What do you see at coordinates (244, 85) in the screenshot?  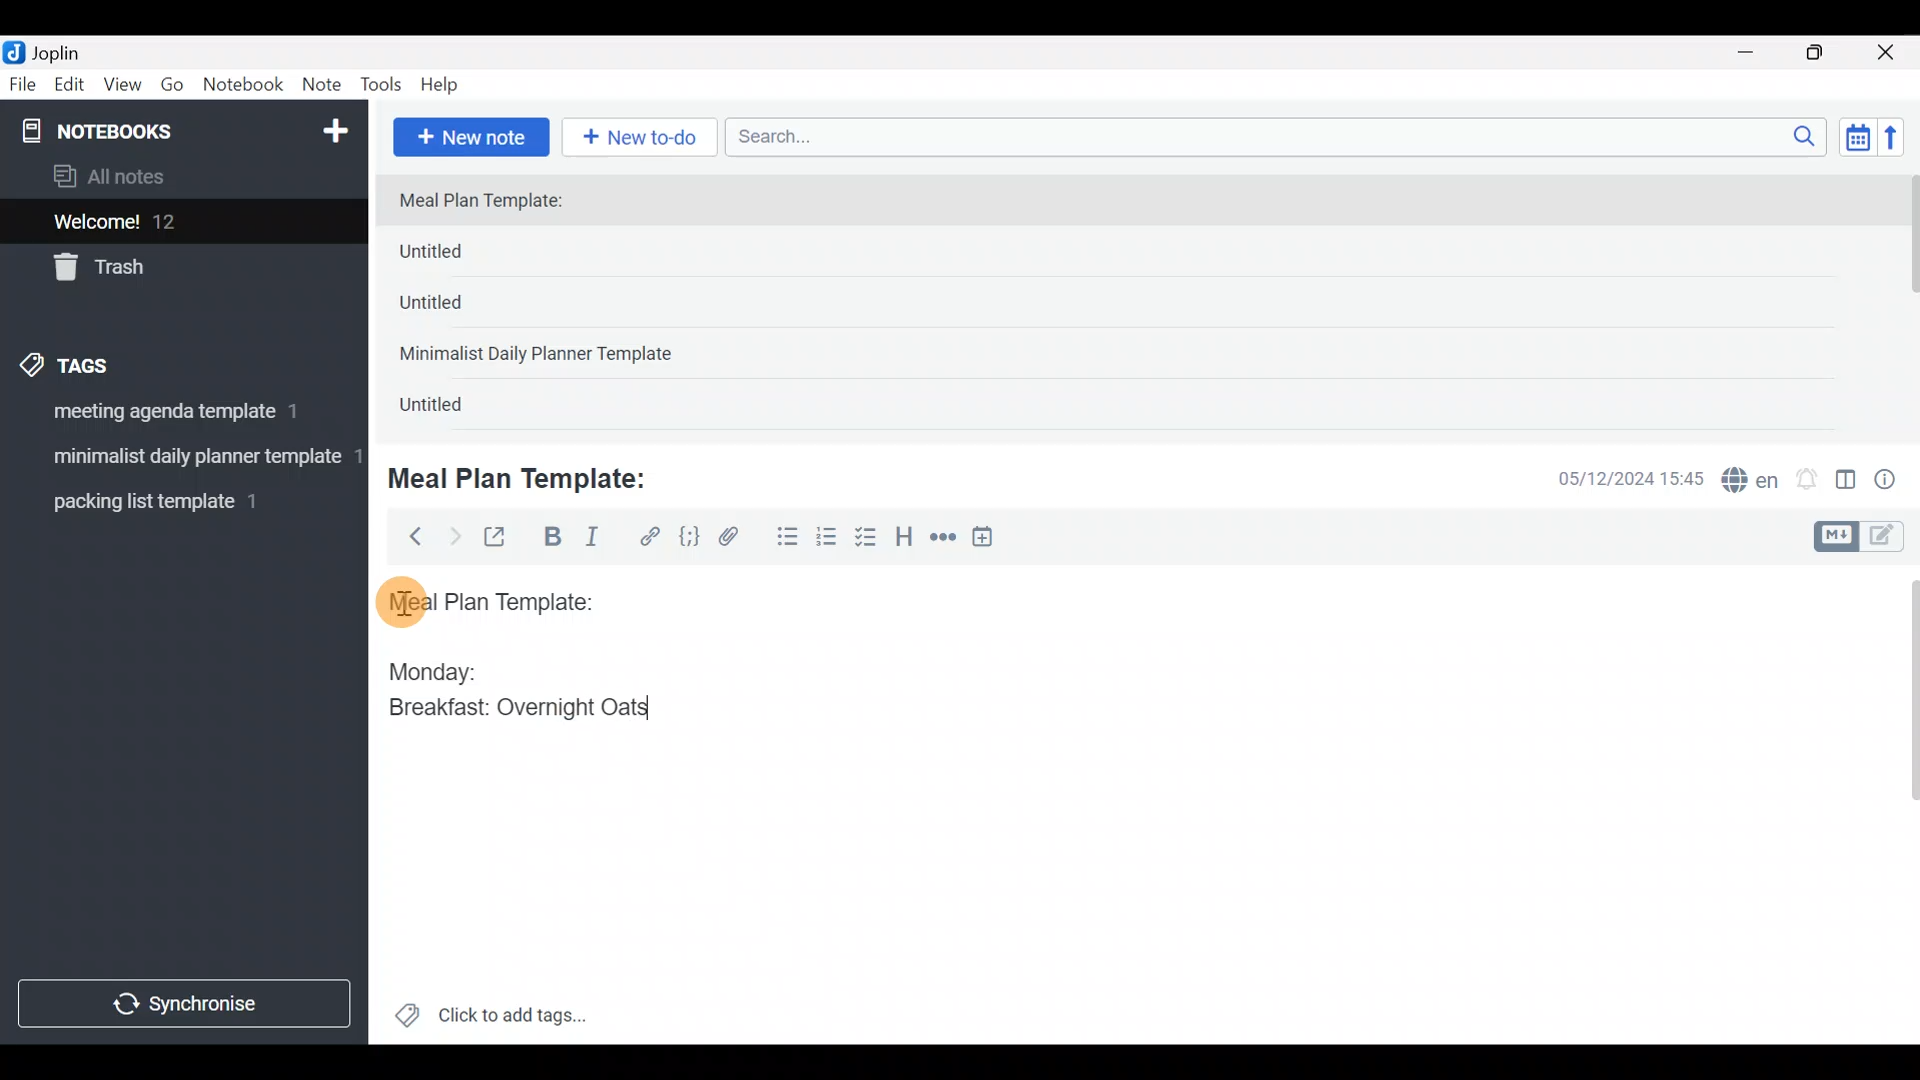 I see `Notebook` at bounding box center [244, 85].